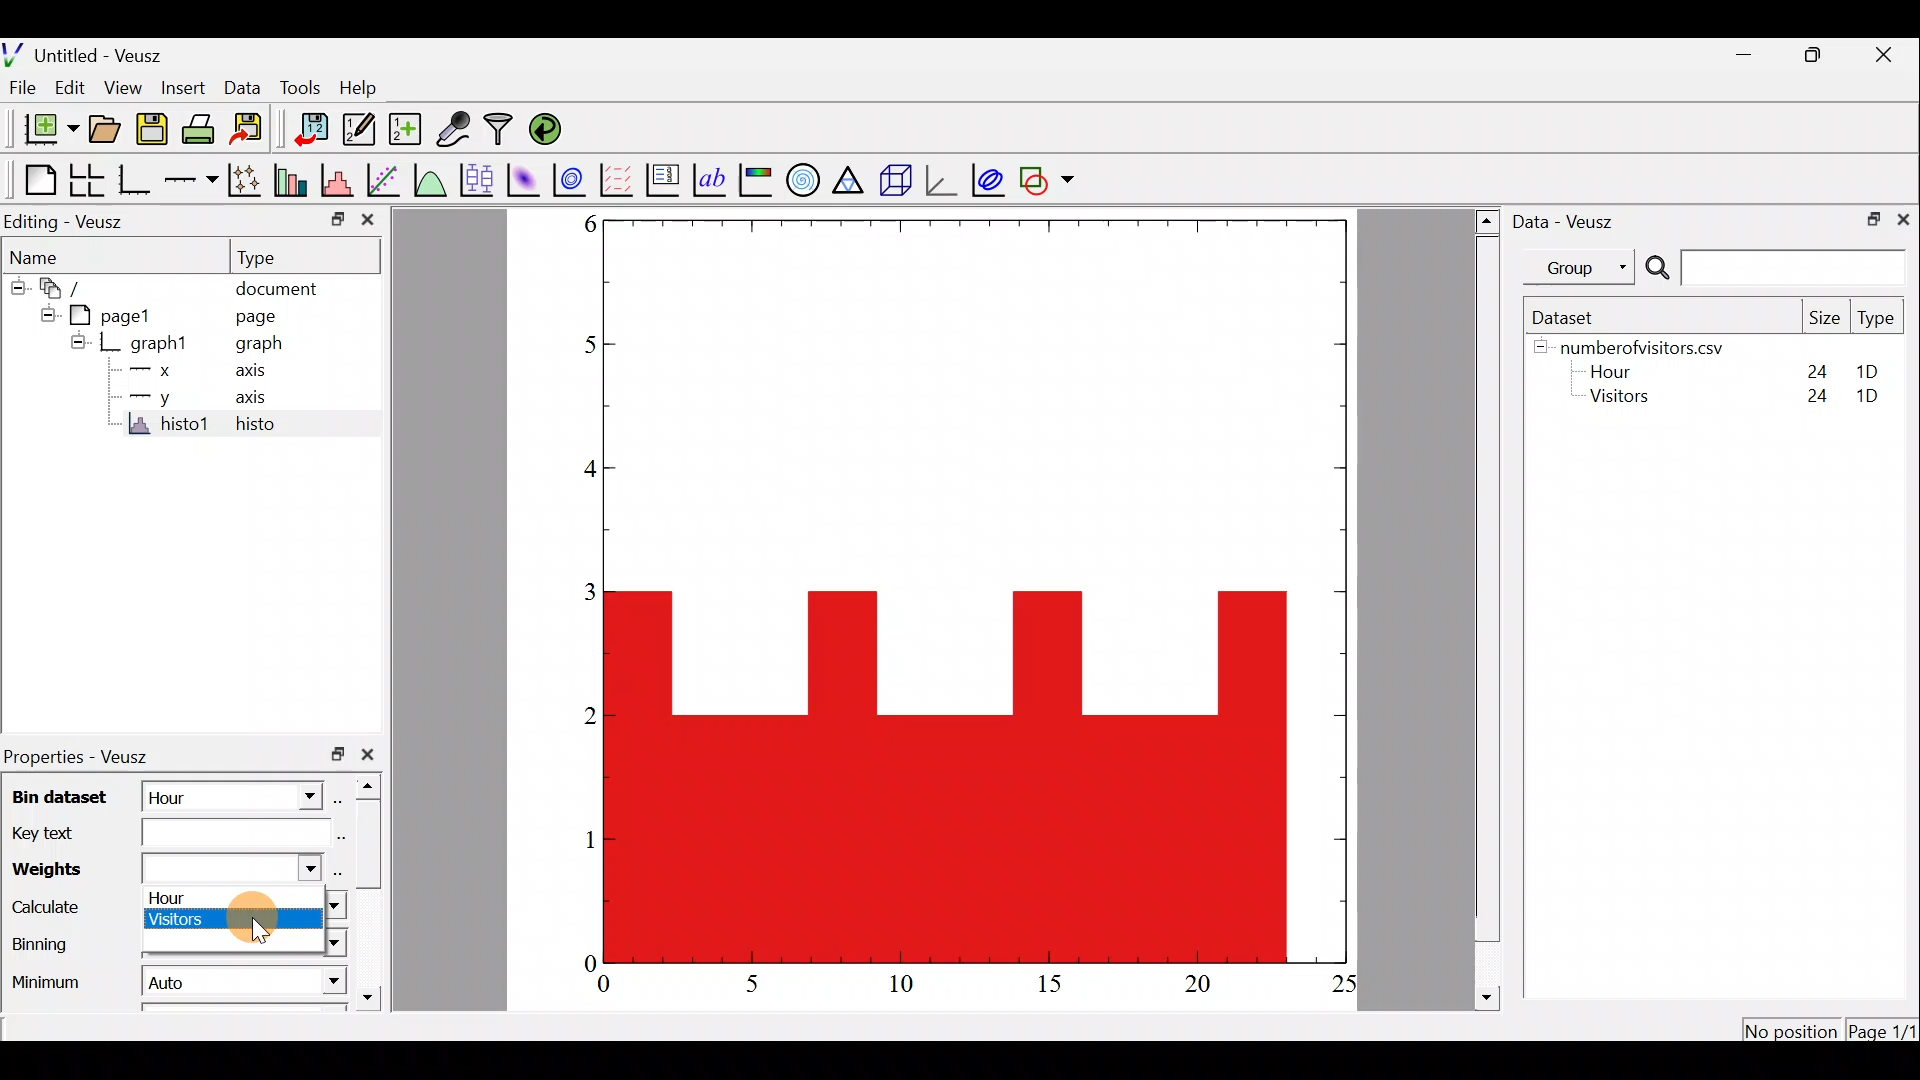 Image resolution: width=1920 pixels, height=1080 pixels. Describe the element at coordinates (162, 427) in the screenshot. I see `histo1` at that location.